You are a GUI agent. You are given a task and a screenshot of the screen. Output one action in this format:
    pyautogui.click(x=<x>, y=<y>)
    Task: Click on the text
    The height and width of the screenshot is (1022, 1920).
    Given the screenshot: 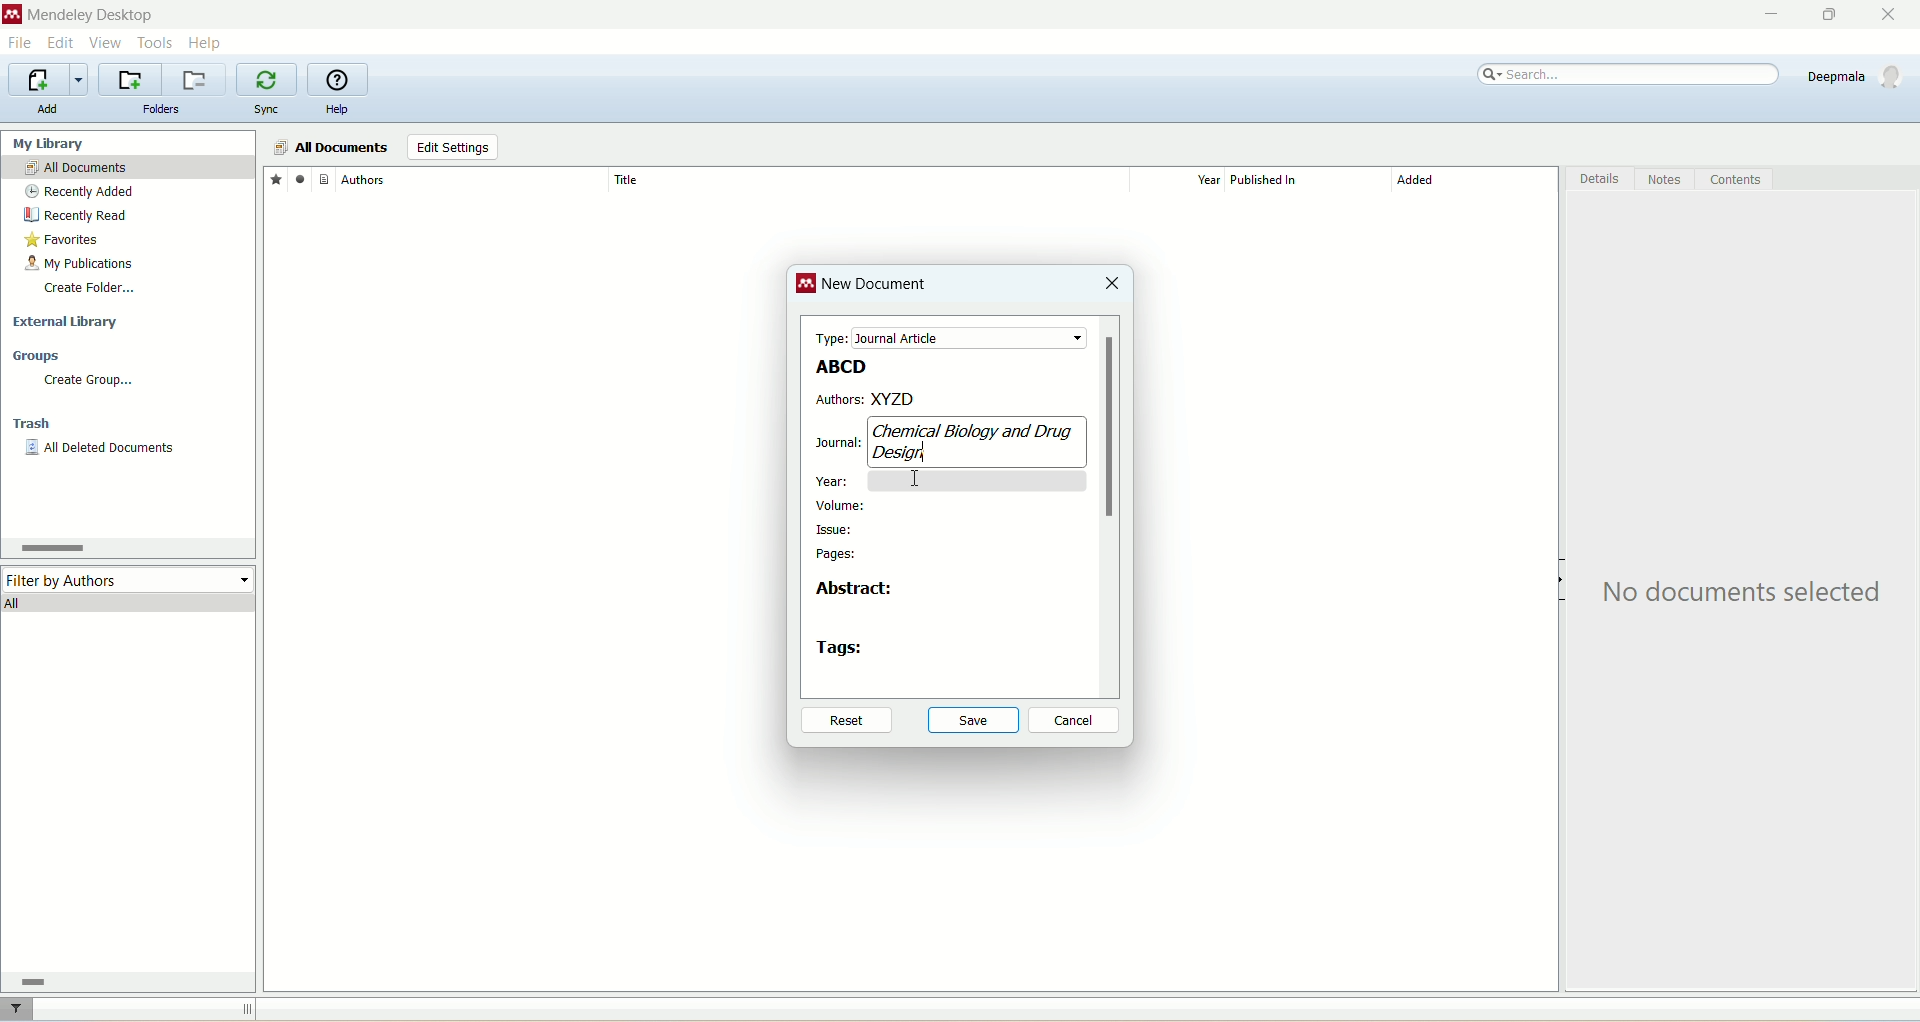 What is the action you would take?
    pyautogui.click(x=1747, y=593)
    